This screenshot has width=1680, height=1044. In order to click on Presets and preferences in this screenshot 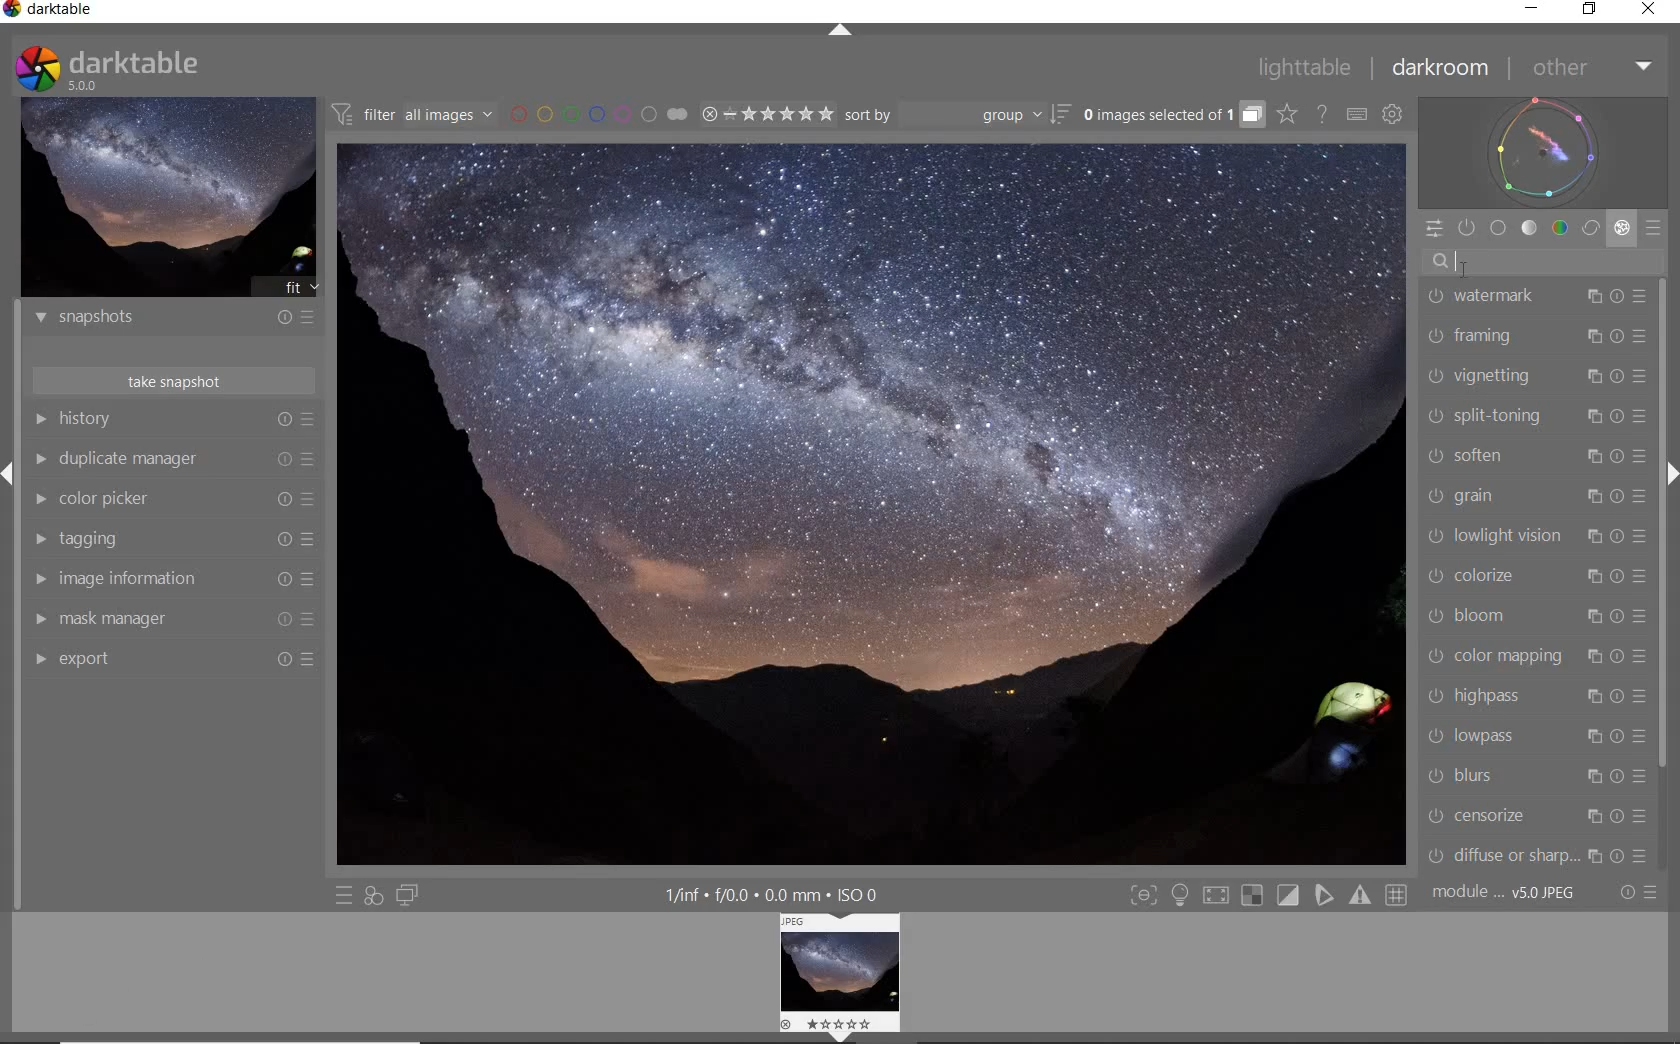, I will do `click(311, 455)`.